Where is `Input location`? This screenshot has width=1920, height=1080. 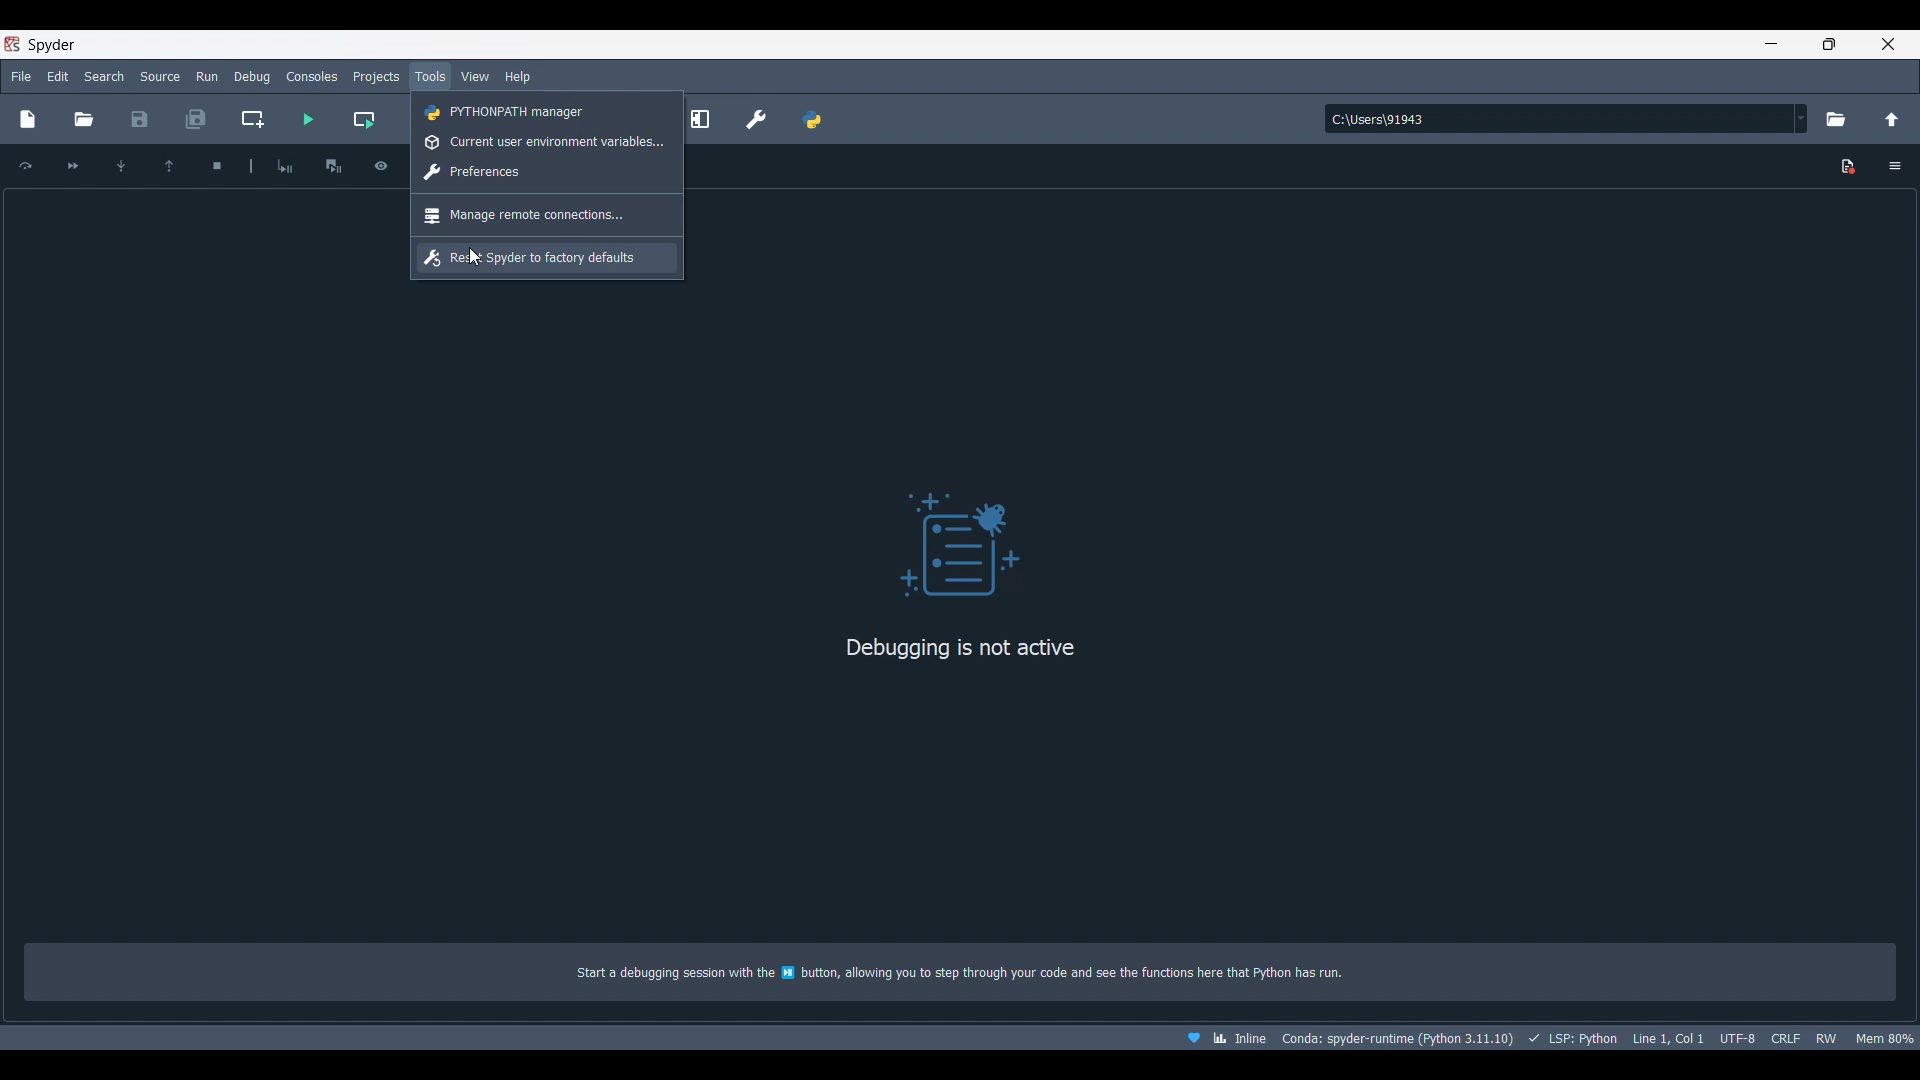
Input location is located at coordinates (1559, 119).